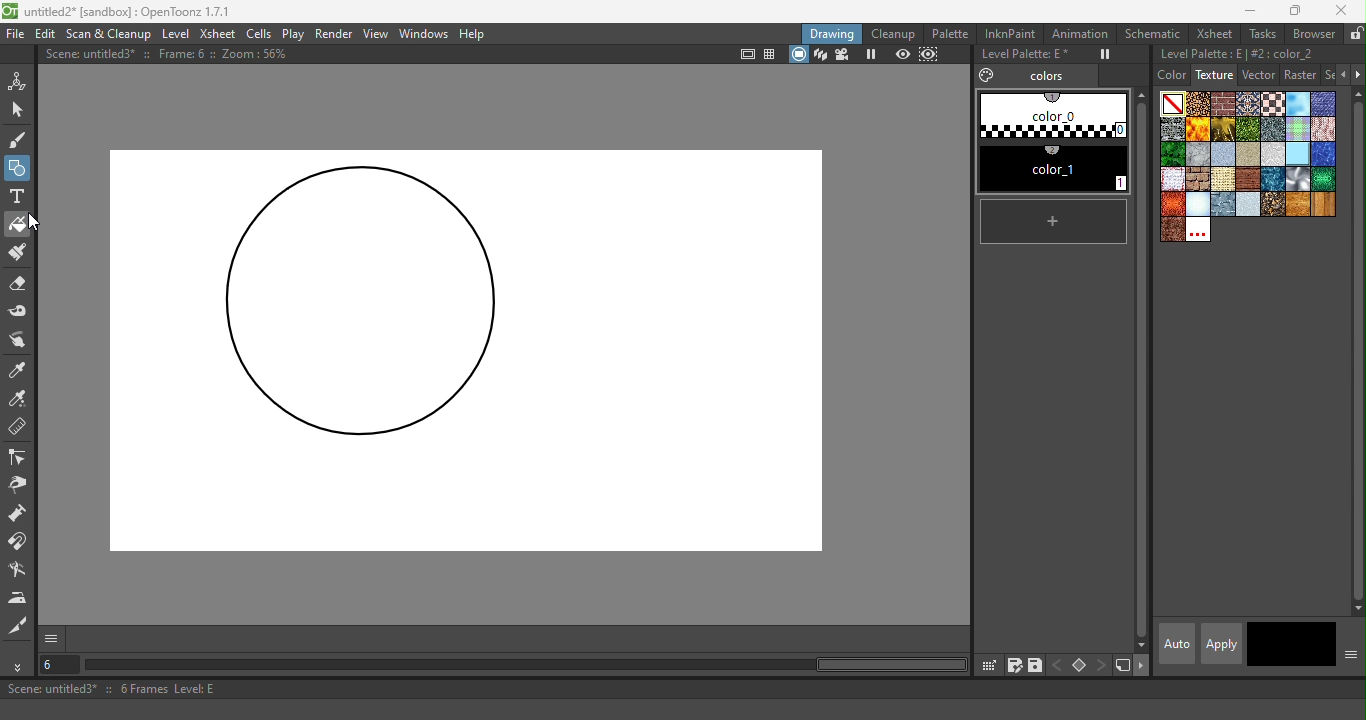  Describe the element at coordinates (1224, 205) in the screenshot. I see `steelplates.bmp` at that location.